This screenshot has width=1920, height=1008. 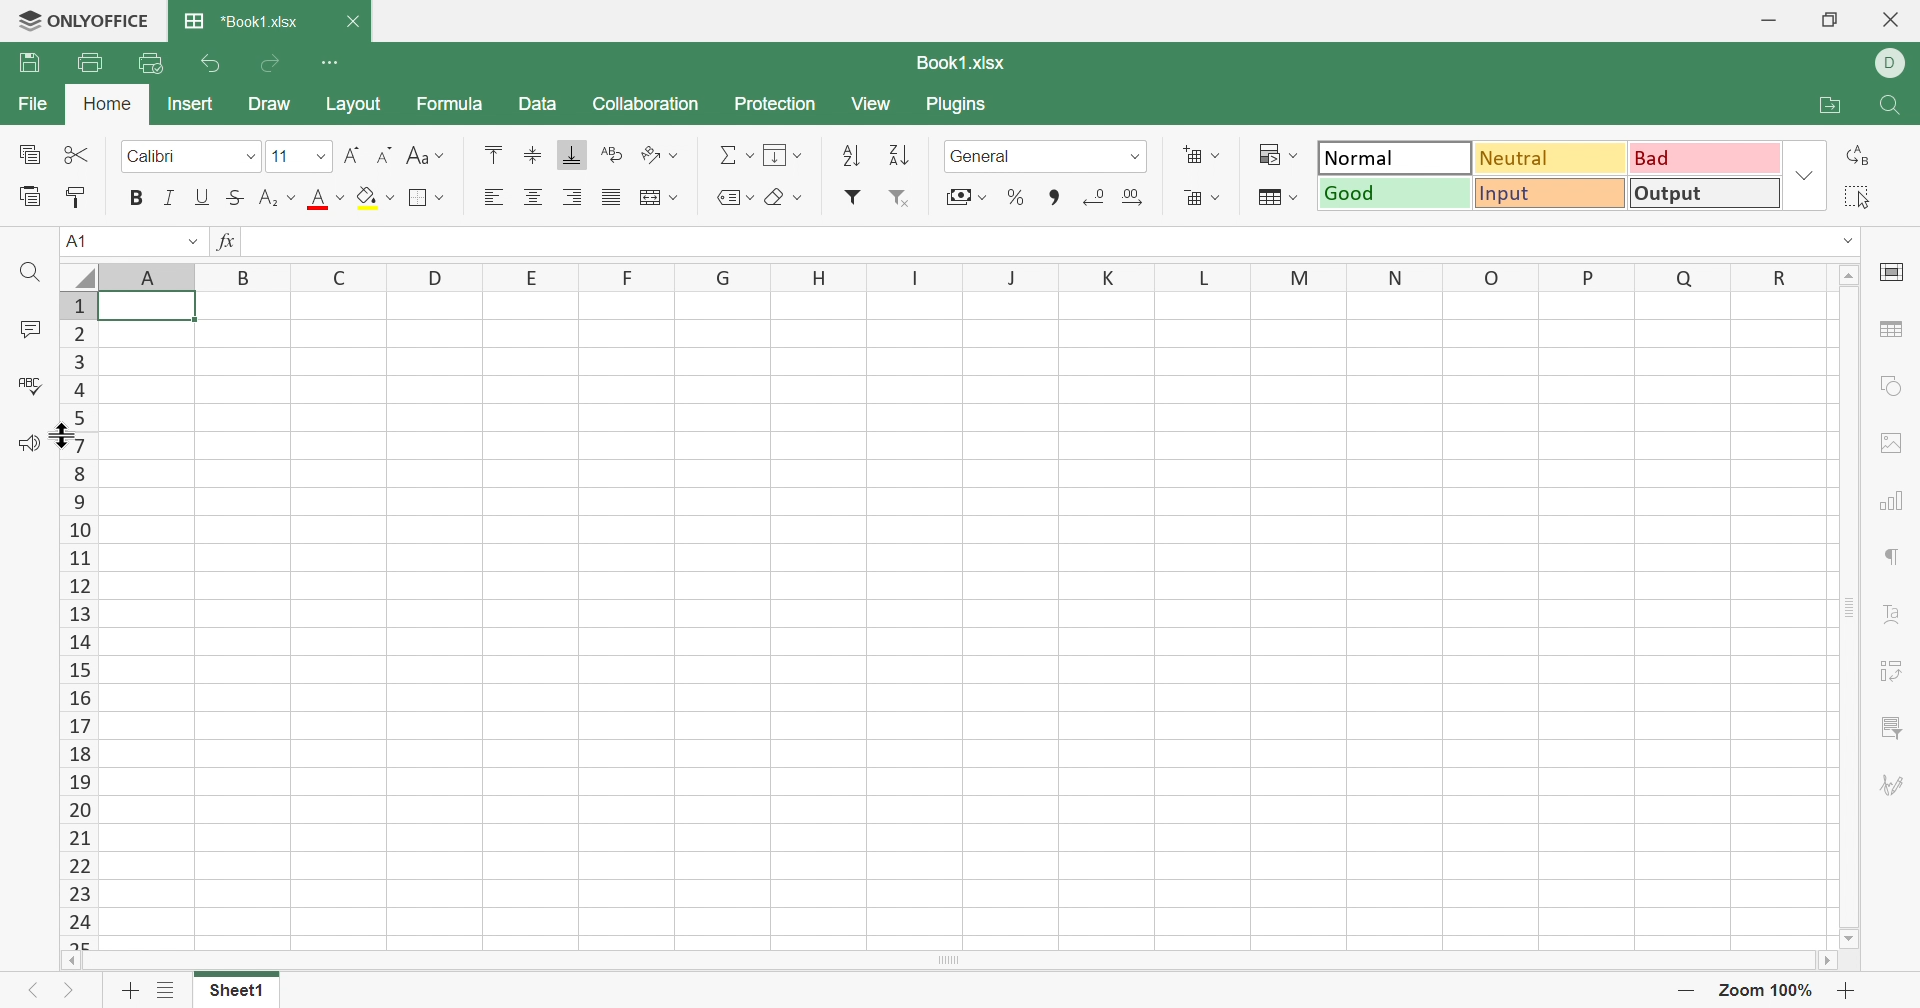 I want to click on Pivot Table settings, so click(x=1894, y=672).